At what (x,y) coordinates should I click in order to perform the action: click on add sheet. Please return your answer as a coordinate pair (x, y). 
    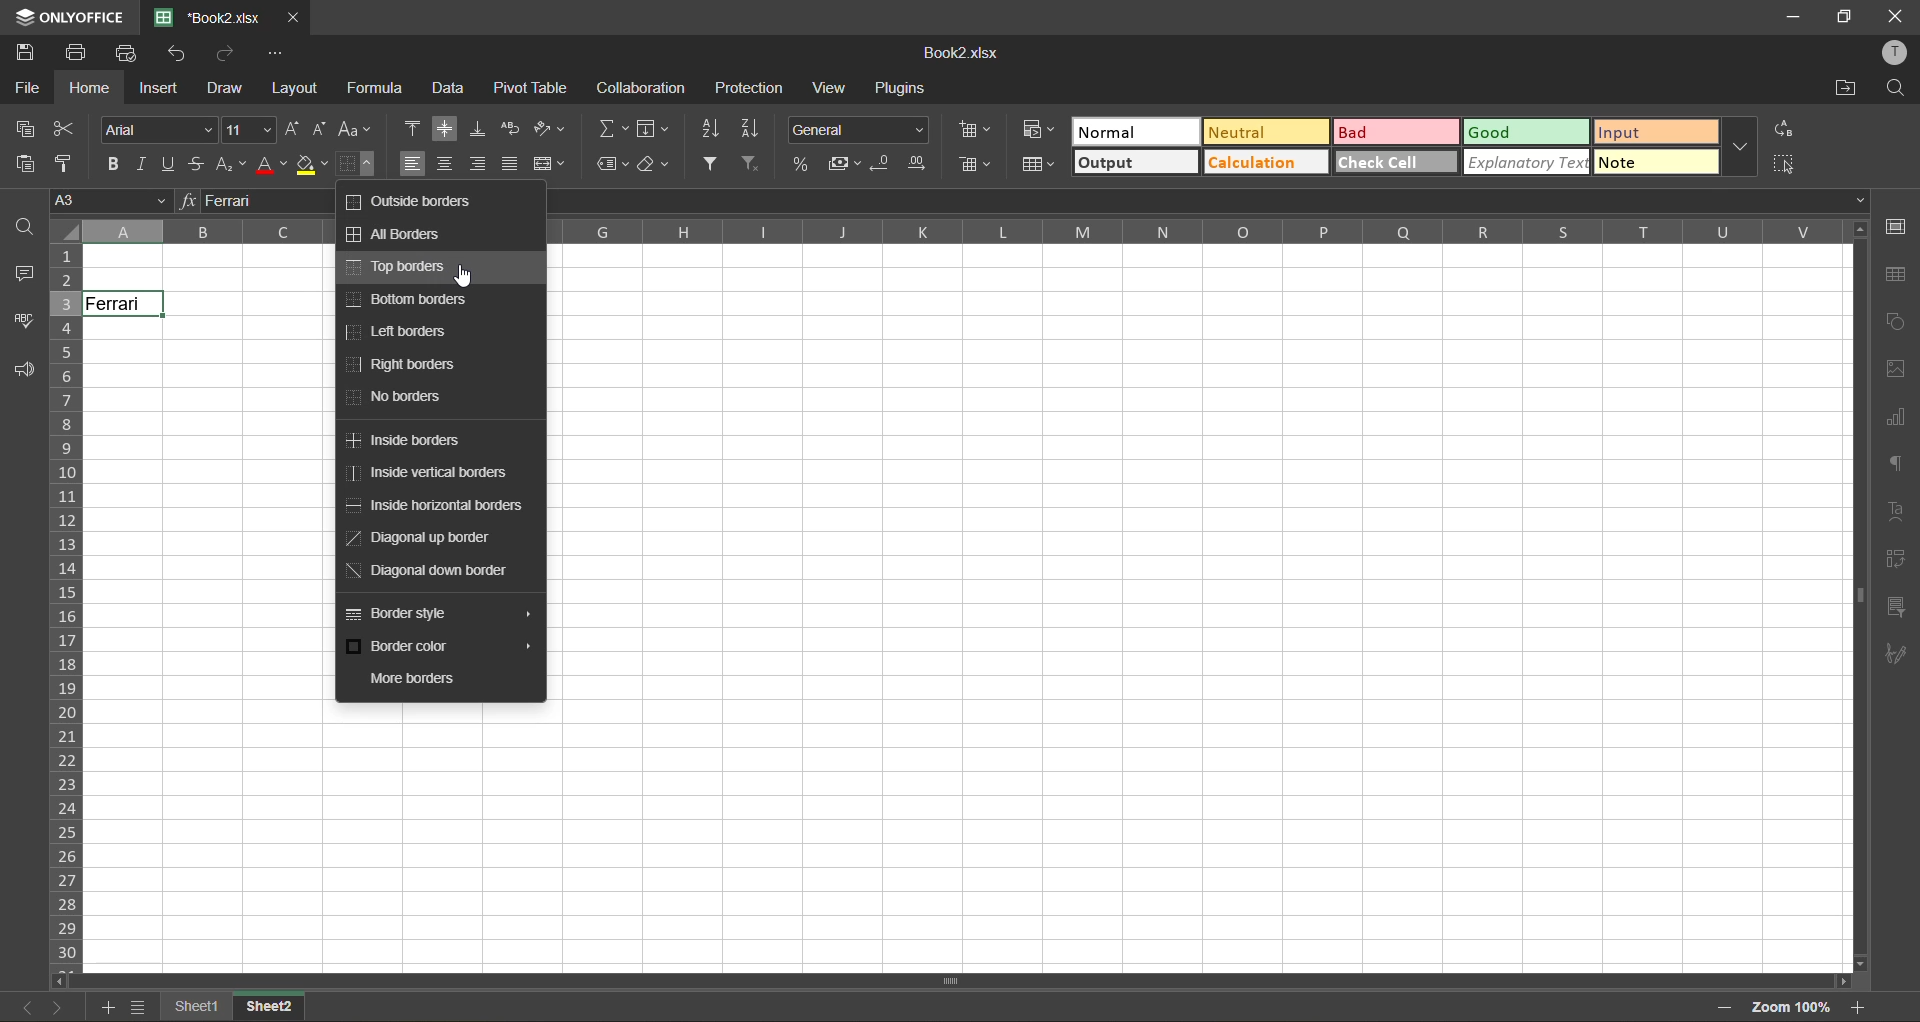
    Looking at the image, I should click on (104, 1008).